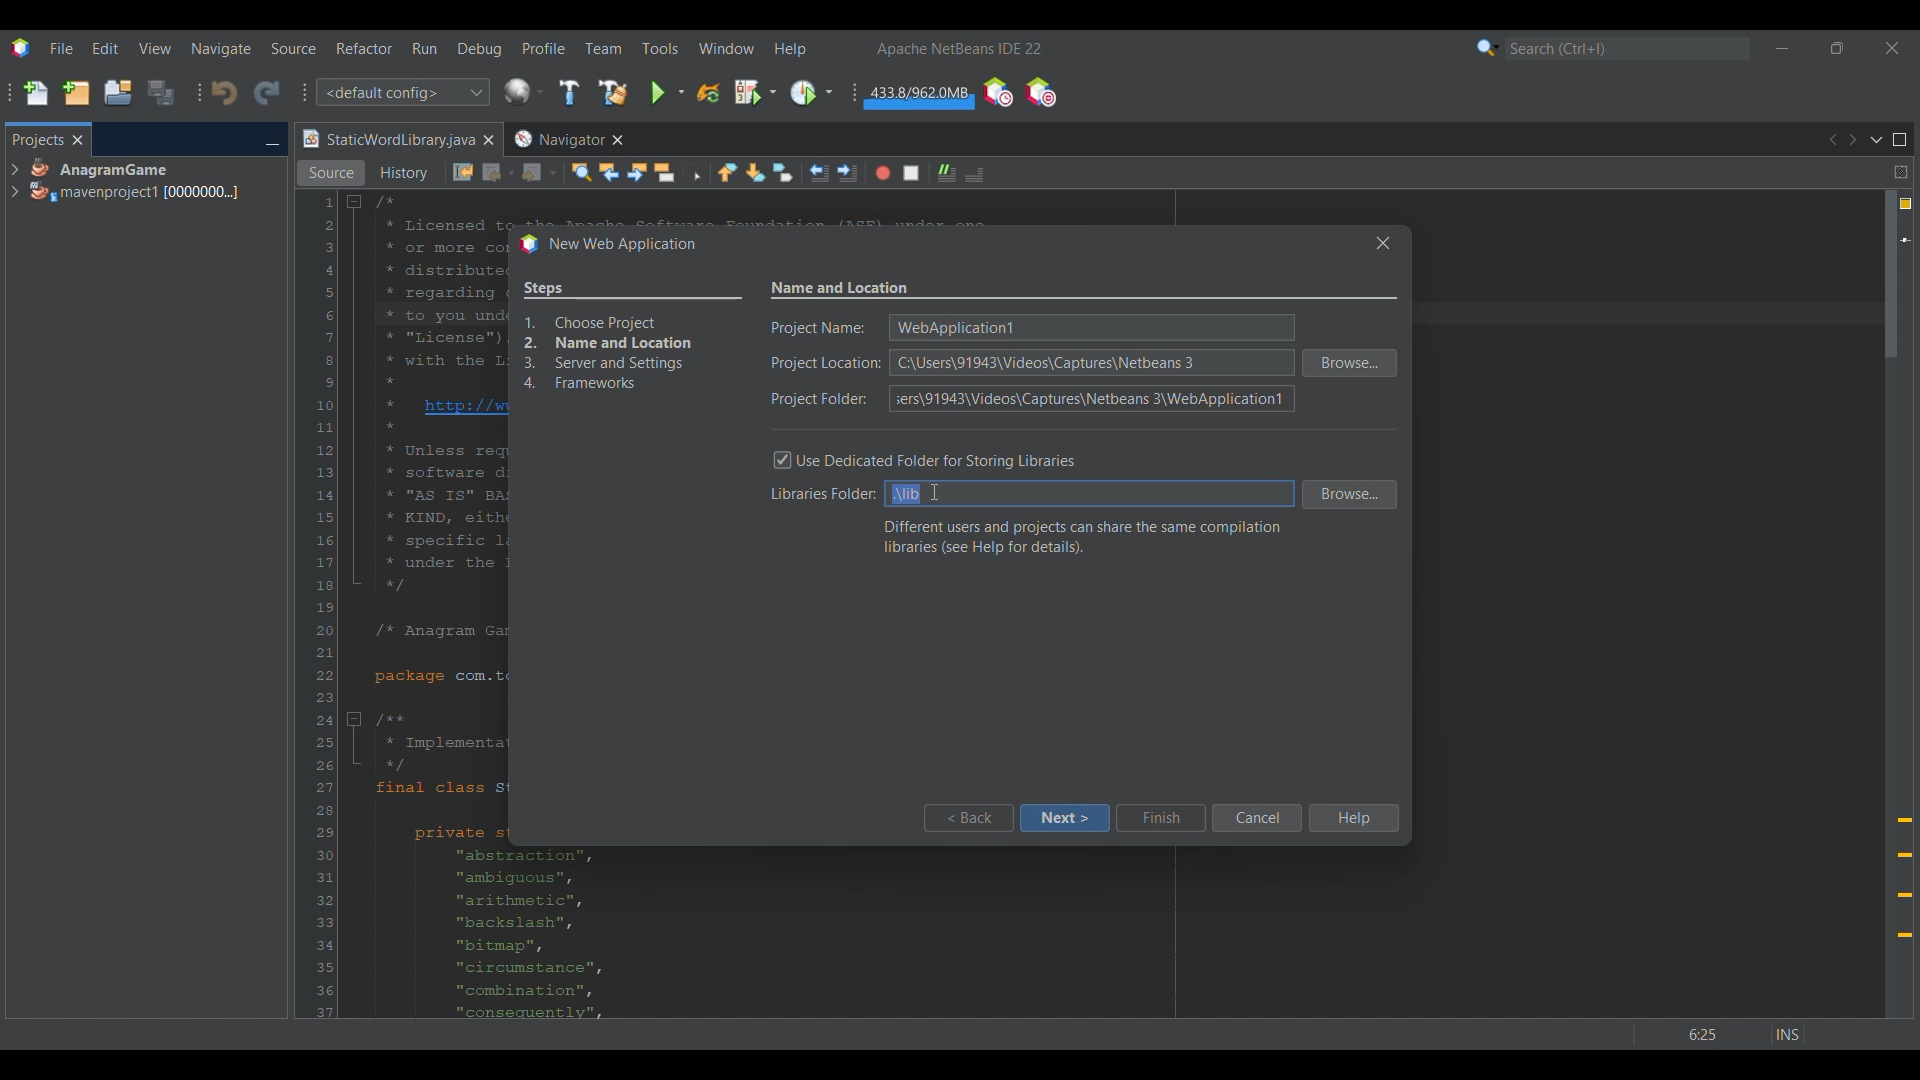 This screenshot has height=1080, width=1920. I want to click on Stop macro recording, so click(911, 173).